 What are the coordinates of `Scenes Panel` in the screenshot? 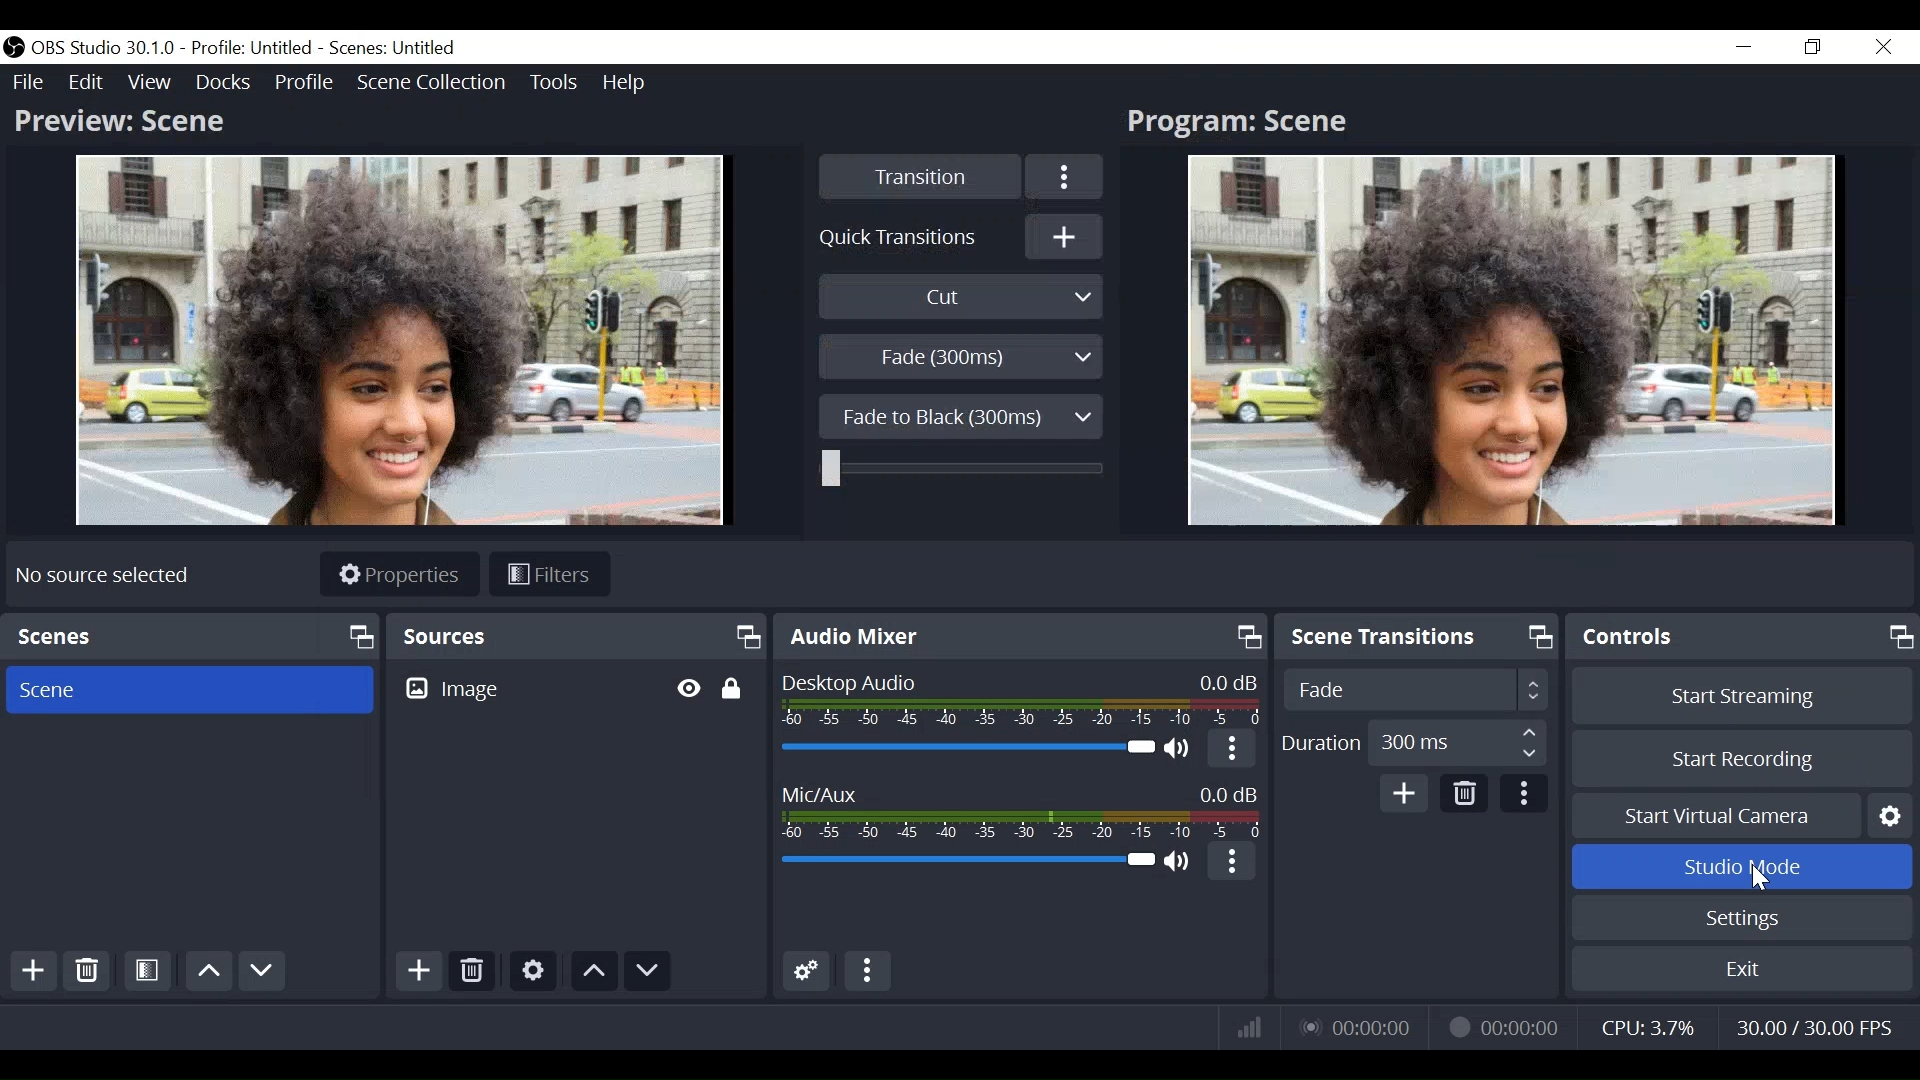 It's located at (194, 638).